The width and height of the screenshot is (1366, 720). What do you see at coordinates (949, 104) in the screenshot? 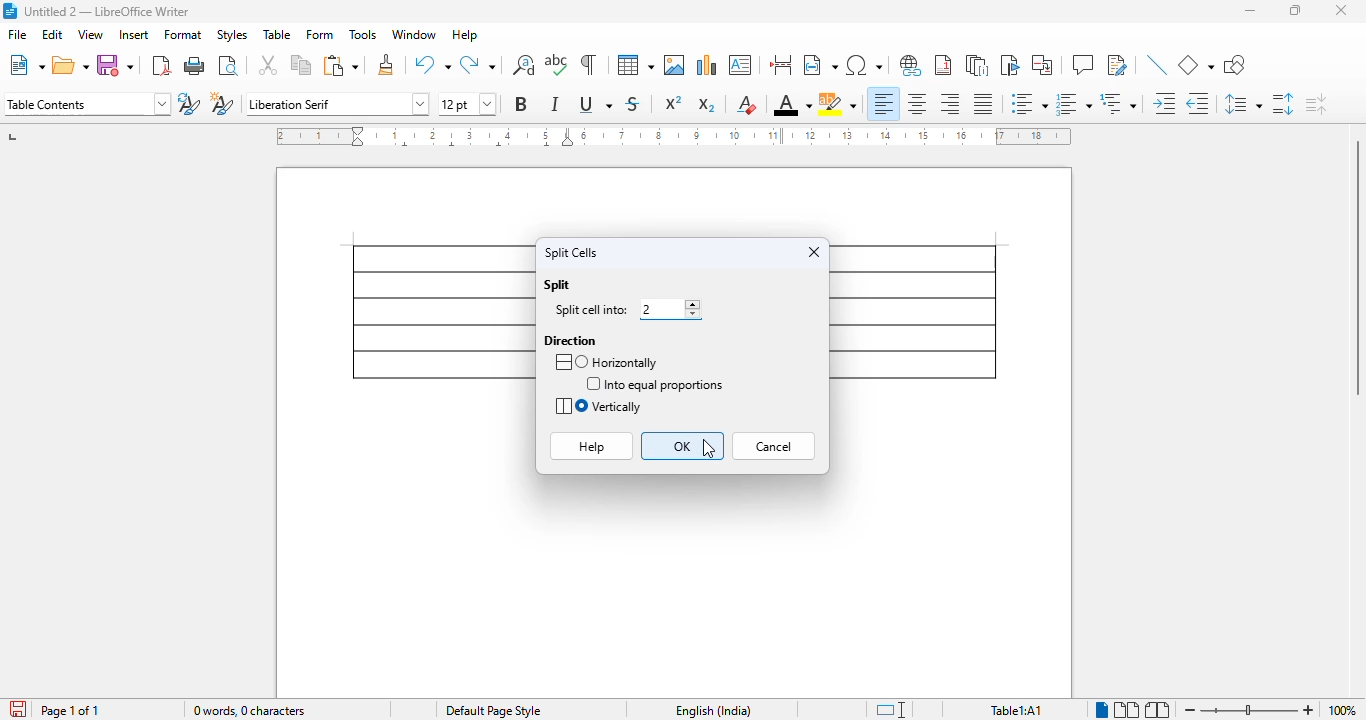
I see `align right` at bounding box center [949, 104].